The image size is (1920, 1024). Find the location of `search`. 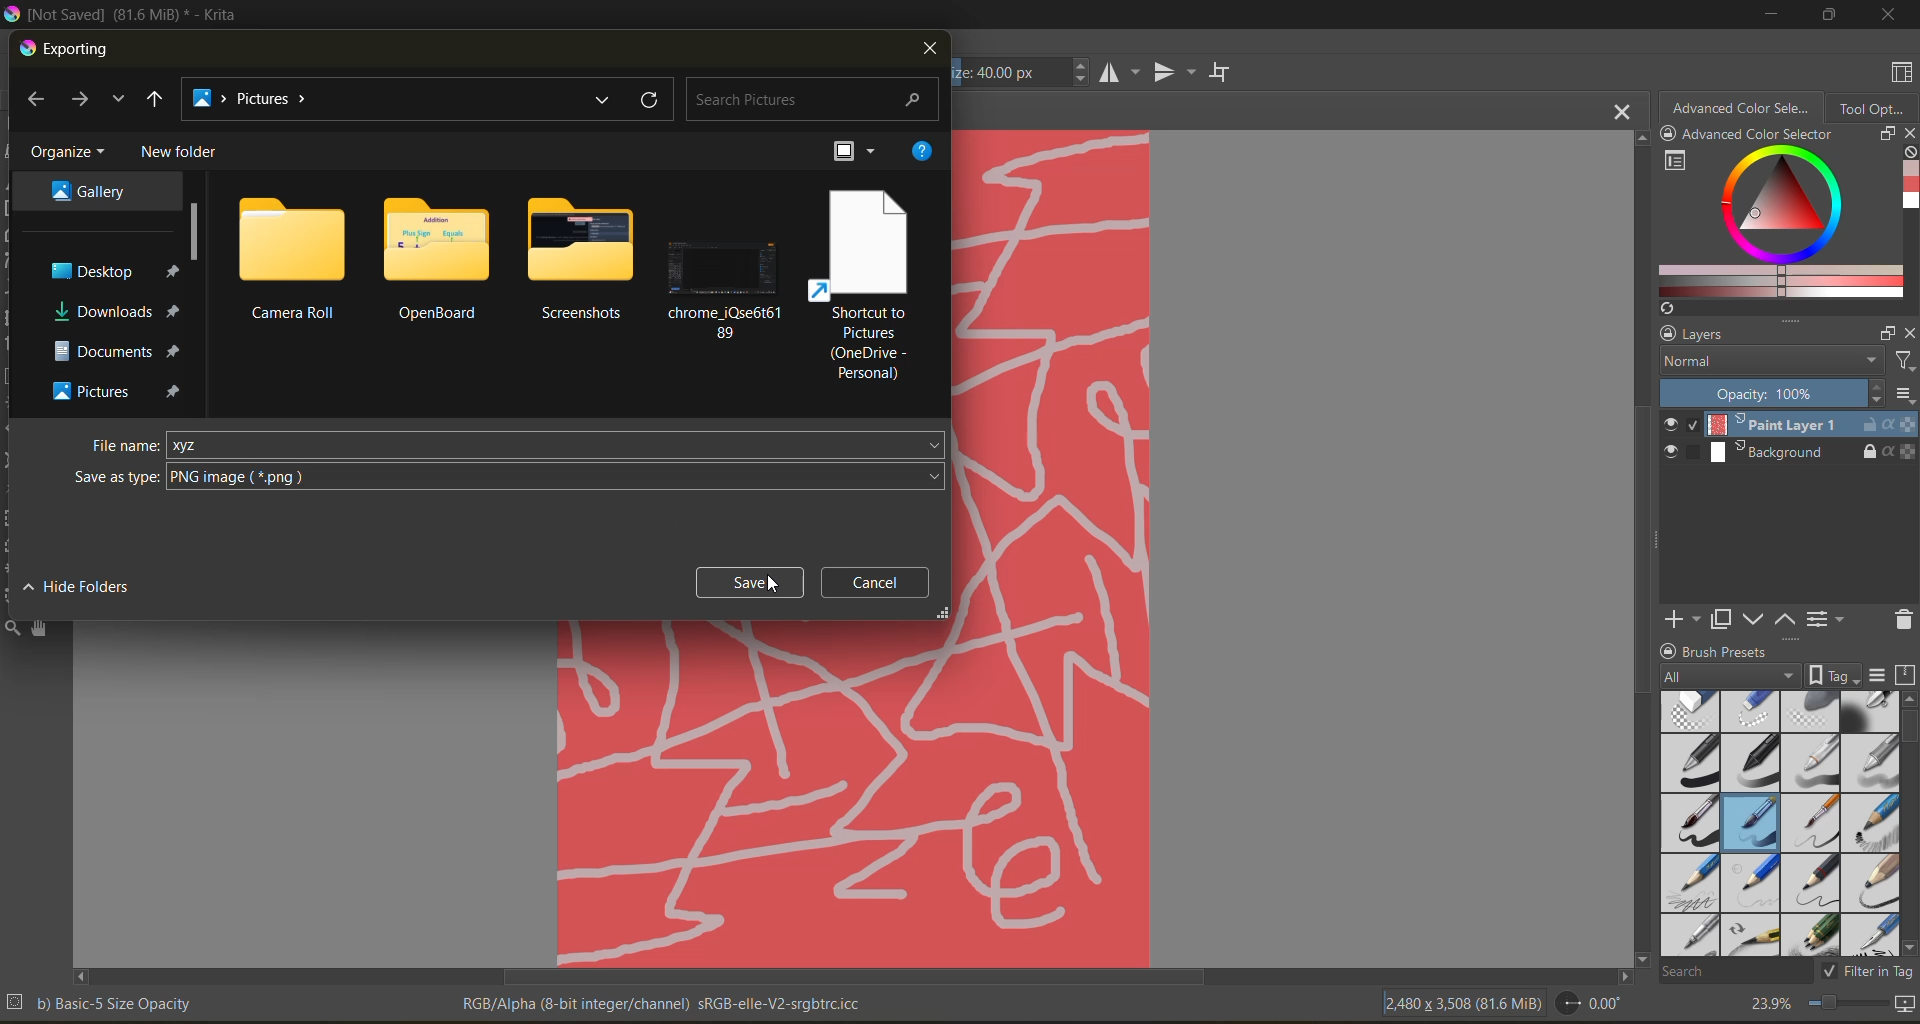

search is located at coordinates (815, 100).